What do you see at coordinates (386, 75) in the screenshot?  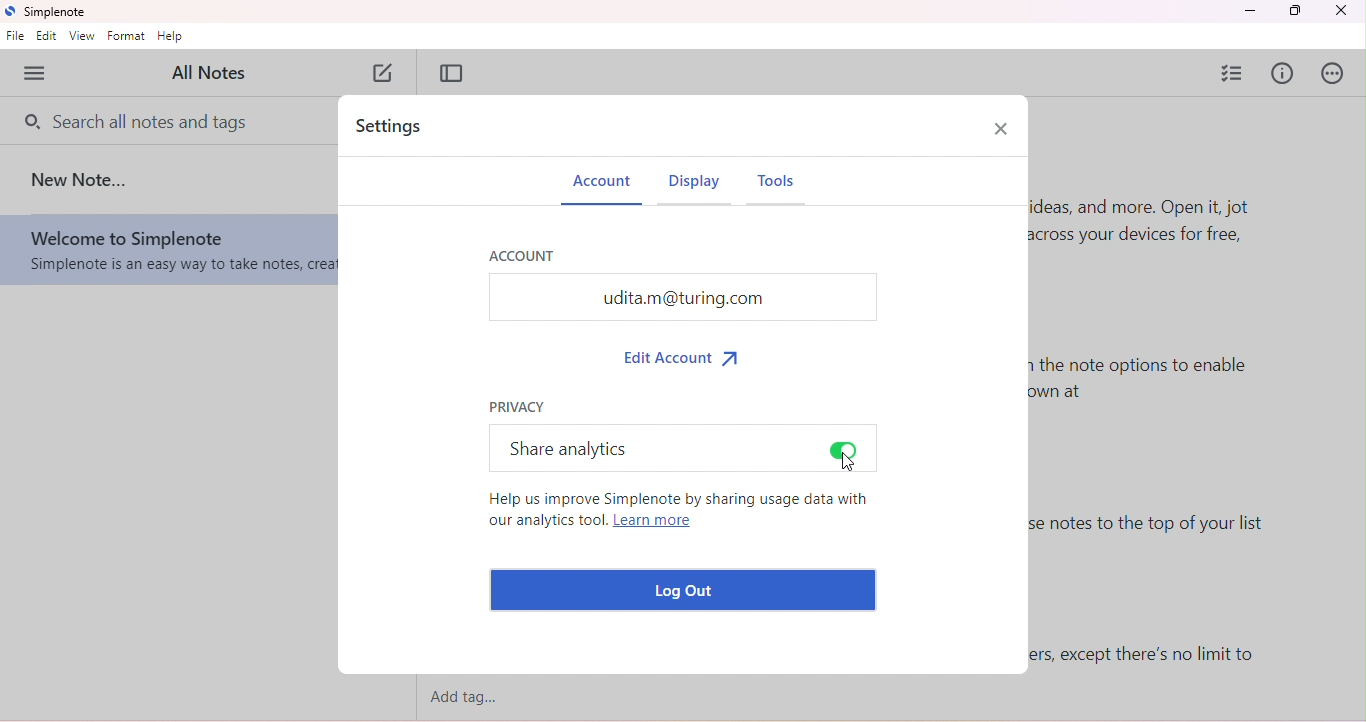 I see `new note` at bounding box center [386, 75].